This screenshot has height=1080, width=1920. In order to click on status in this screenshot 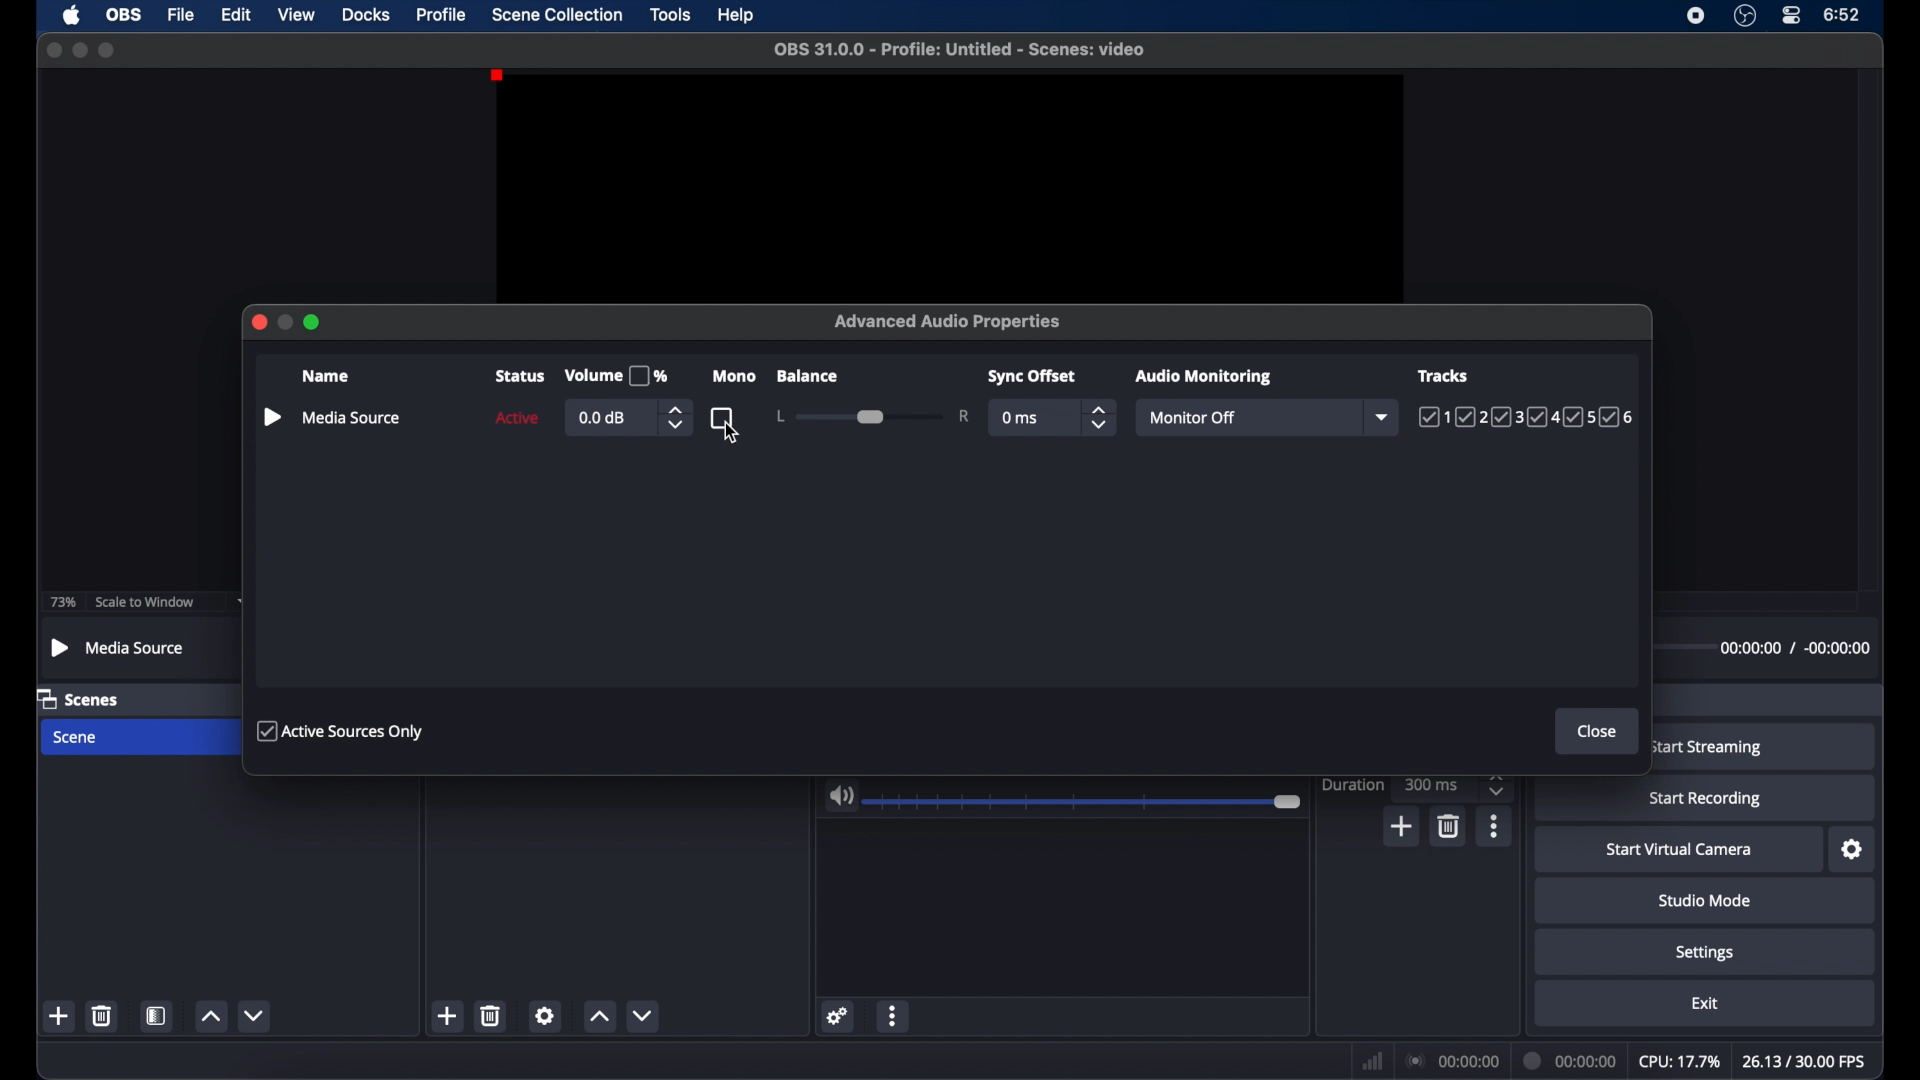, I will do `click(518, 377)`.